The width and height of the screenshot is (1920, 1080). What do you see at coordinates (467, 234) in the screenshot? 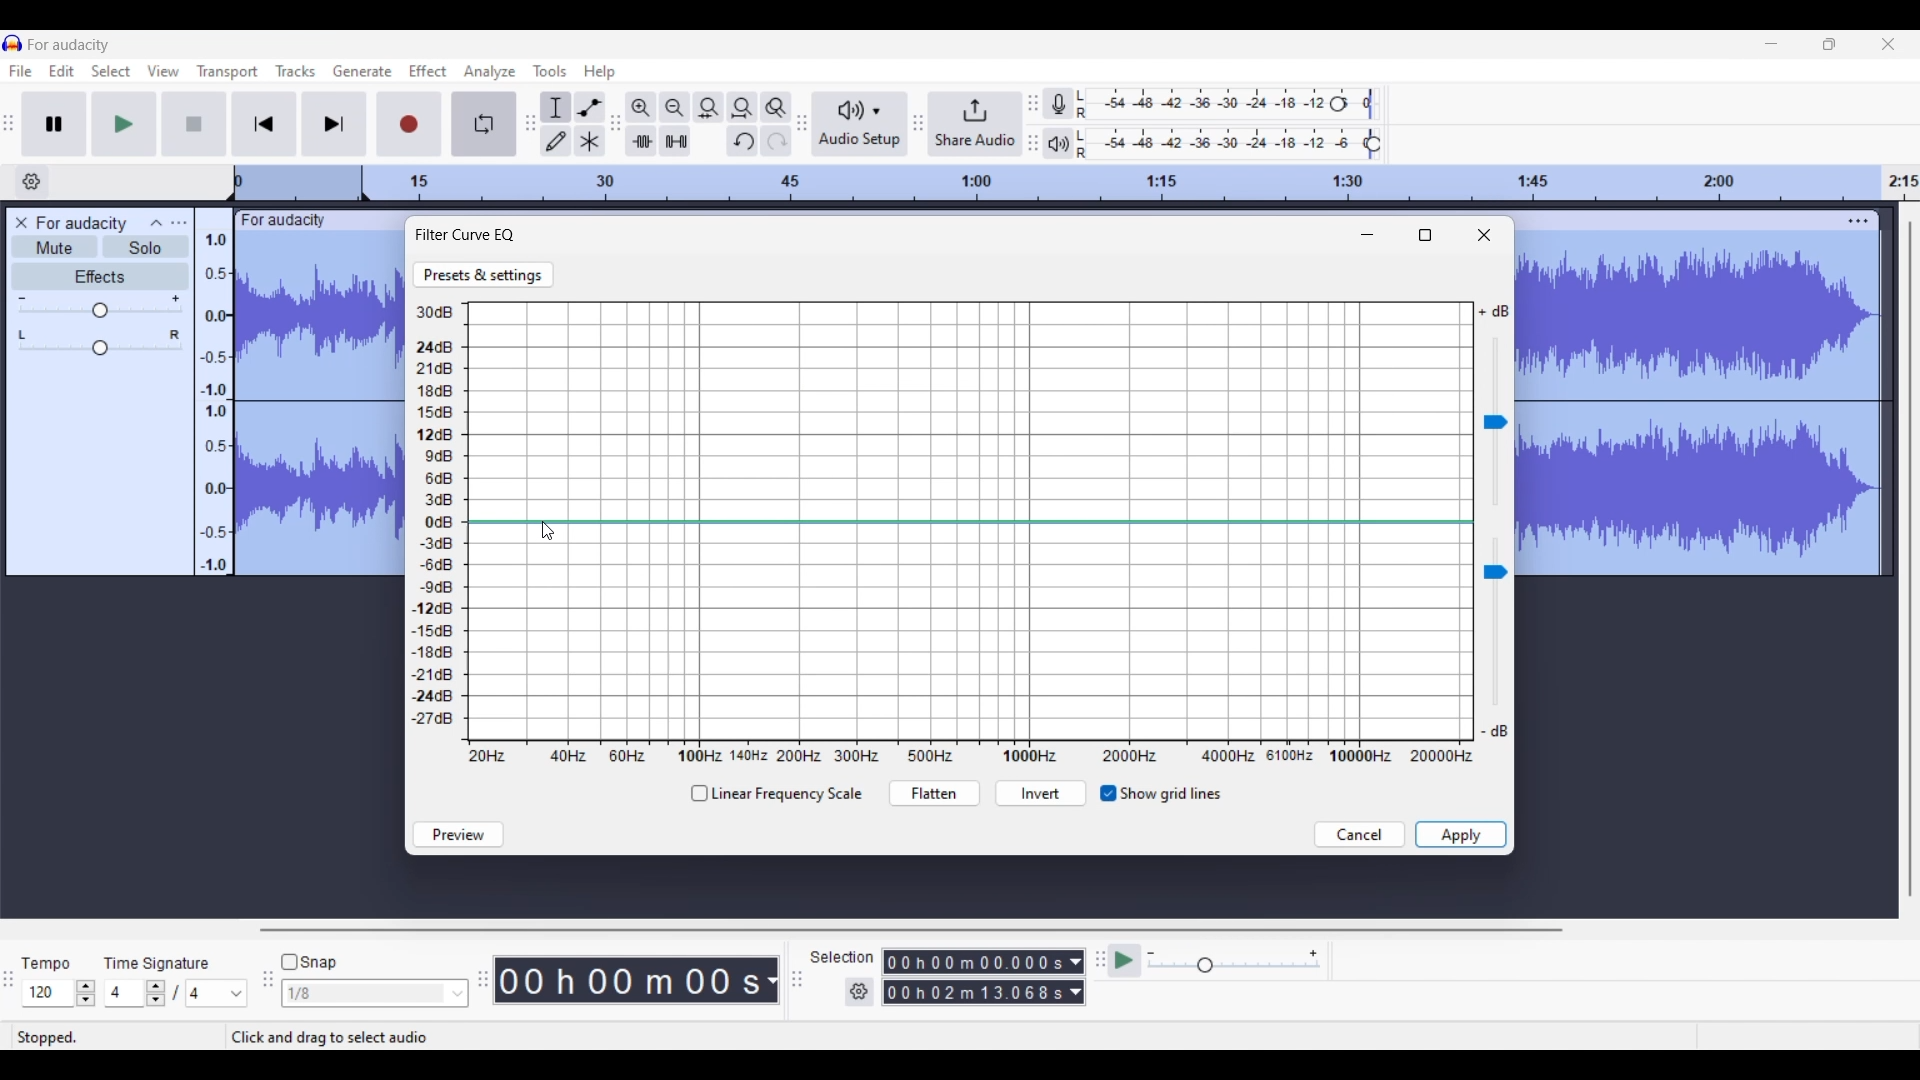
I see `Filter curve EQ` at bounding box center [467, 234].